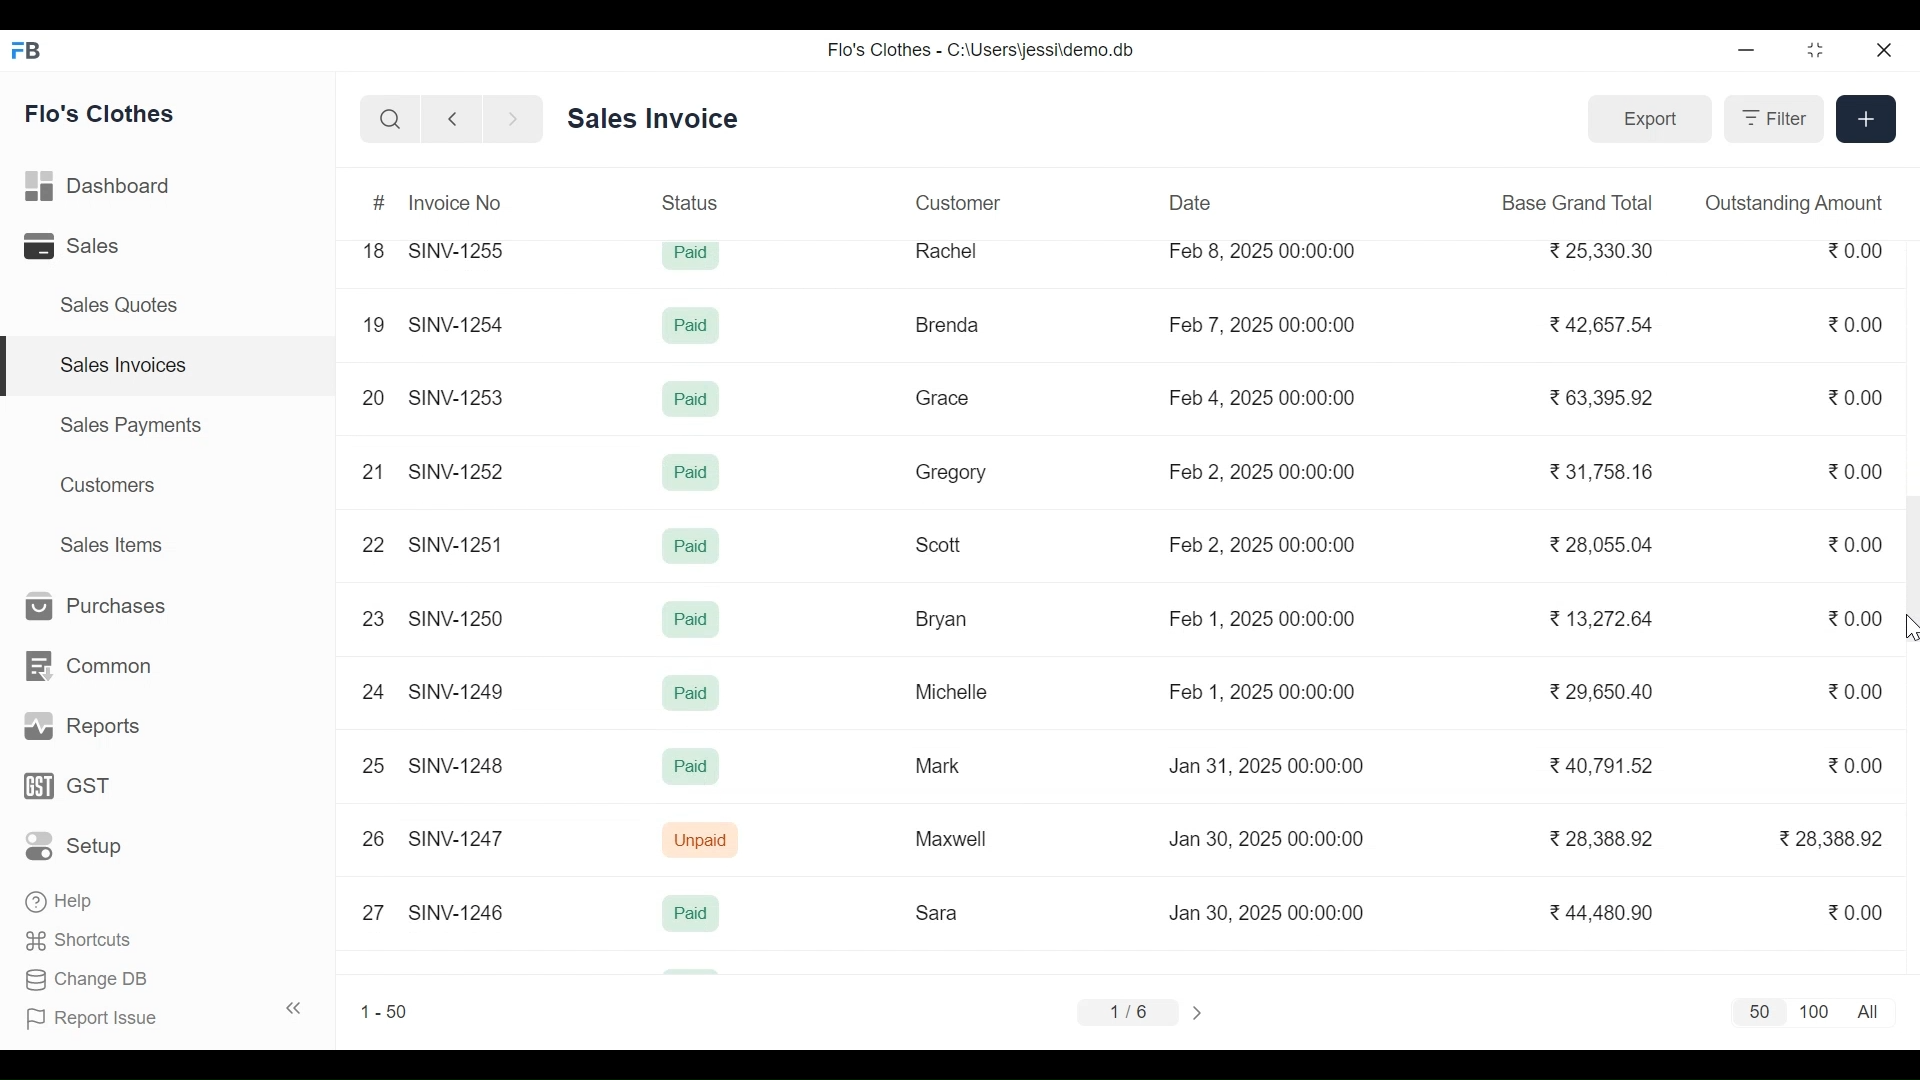 The width and height of the screenshot is (1920, 1080). I want to click on Maxwell, so click(960, 840).